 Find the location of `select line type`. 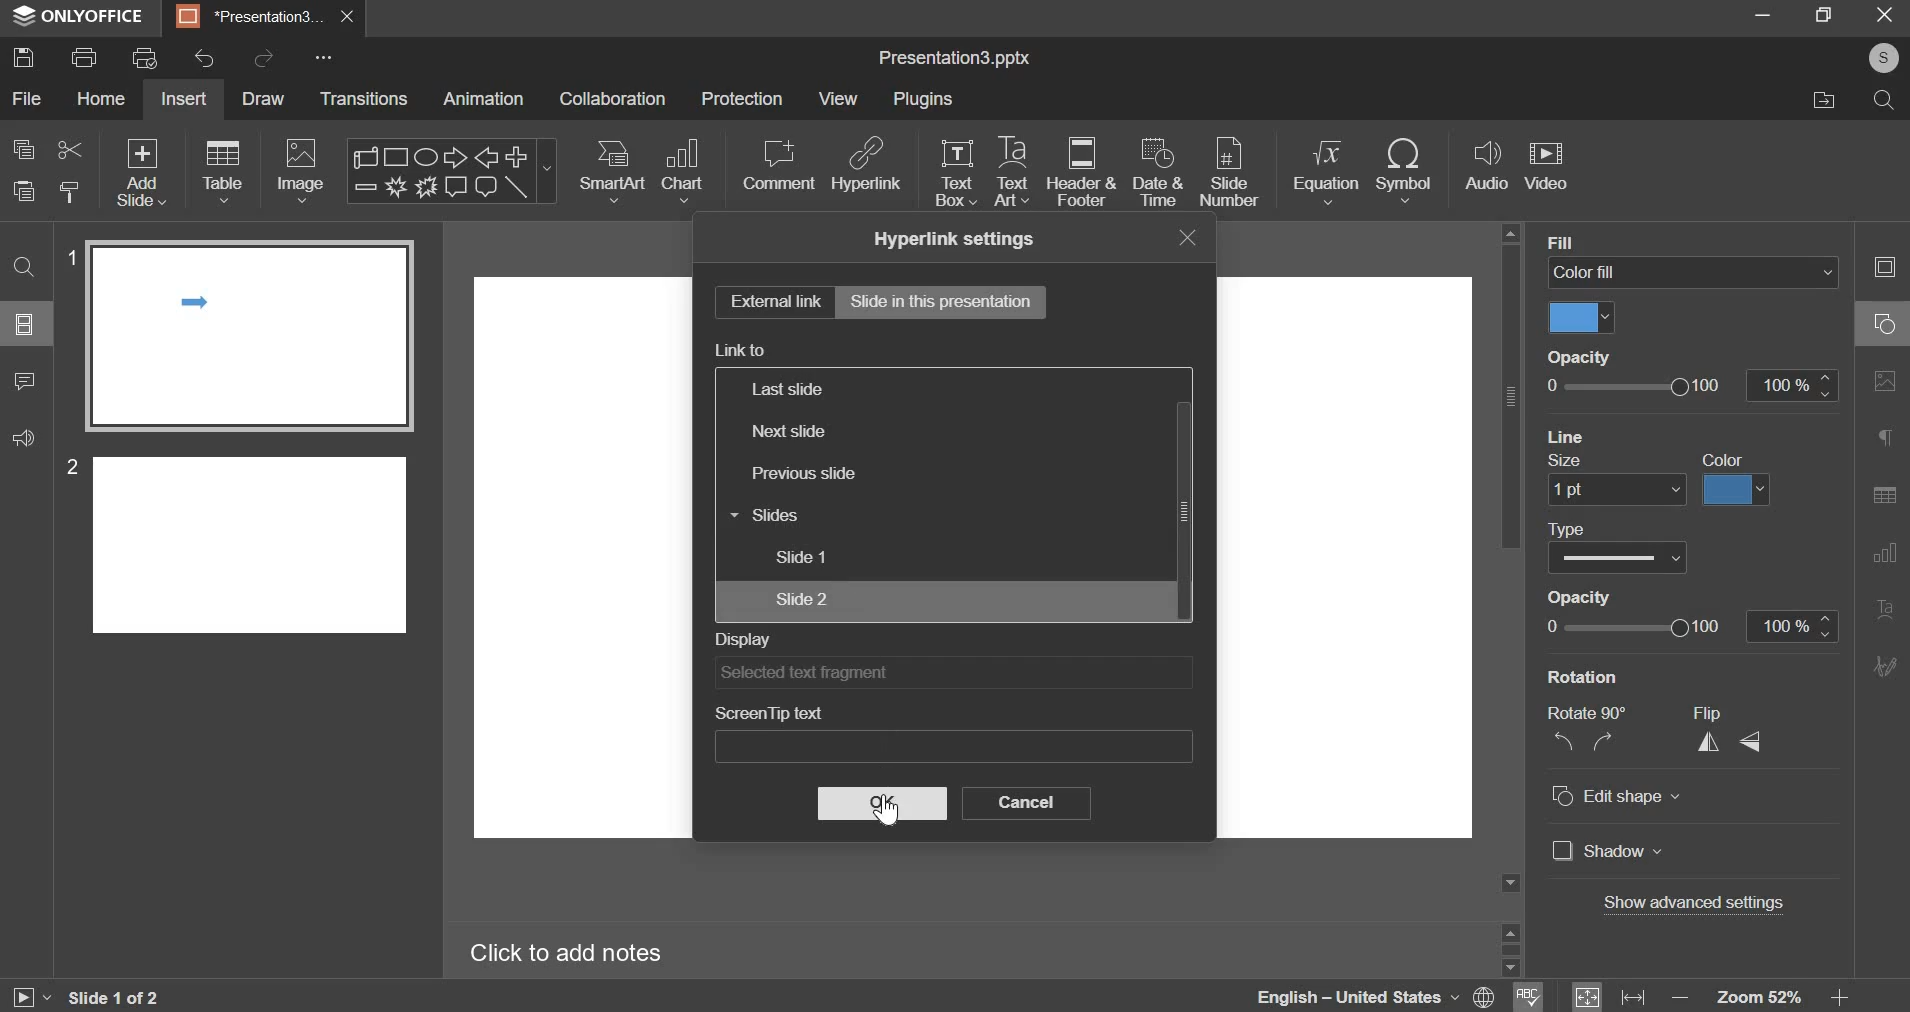

select line type is located at coordinates (1617, 557).